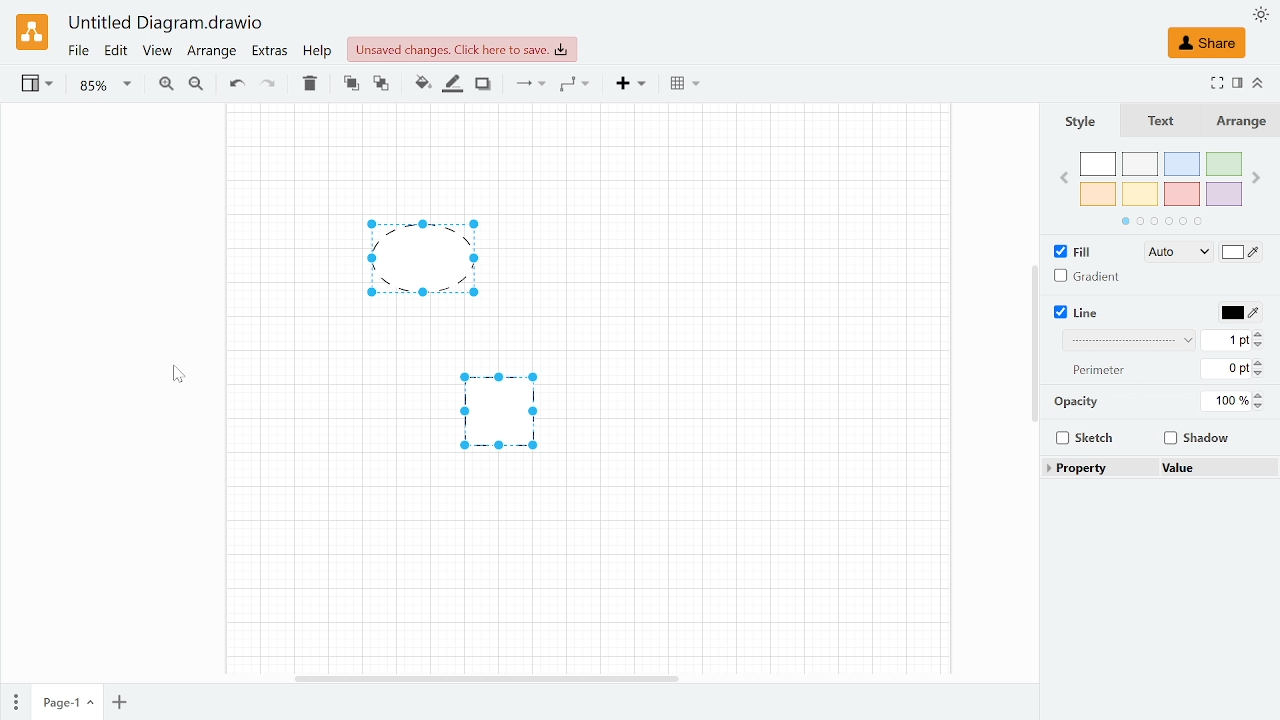 The image size is (1280, 720). I want to click on Increase perimeter, so click(1262, 361).